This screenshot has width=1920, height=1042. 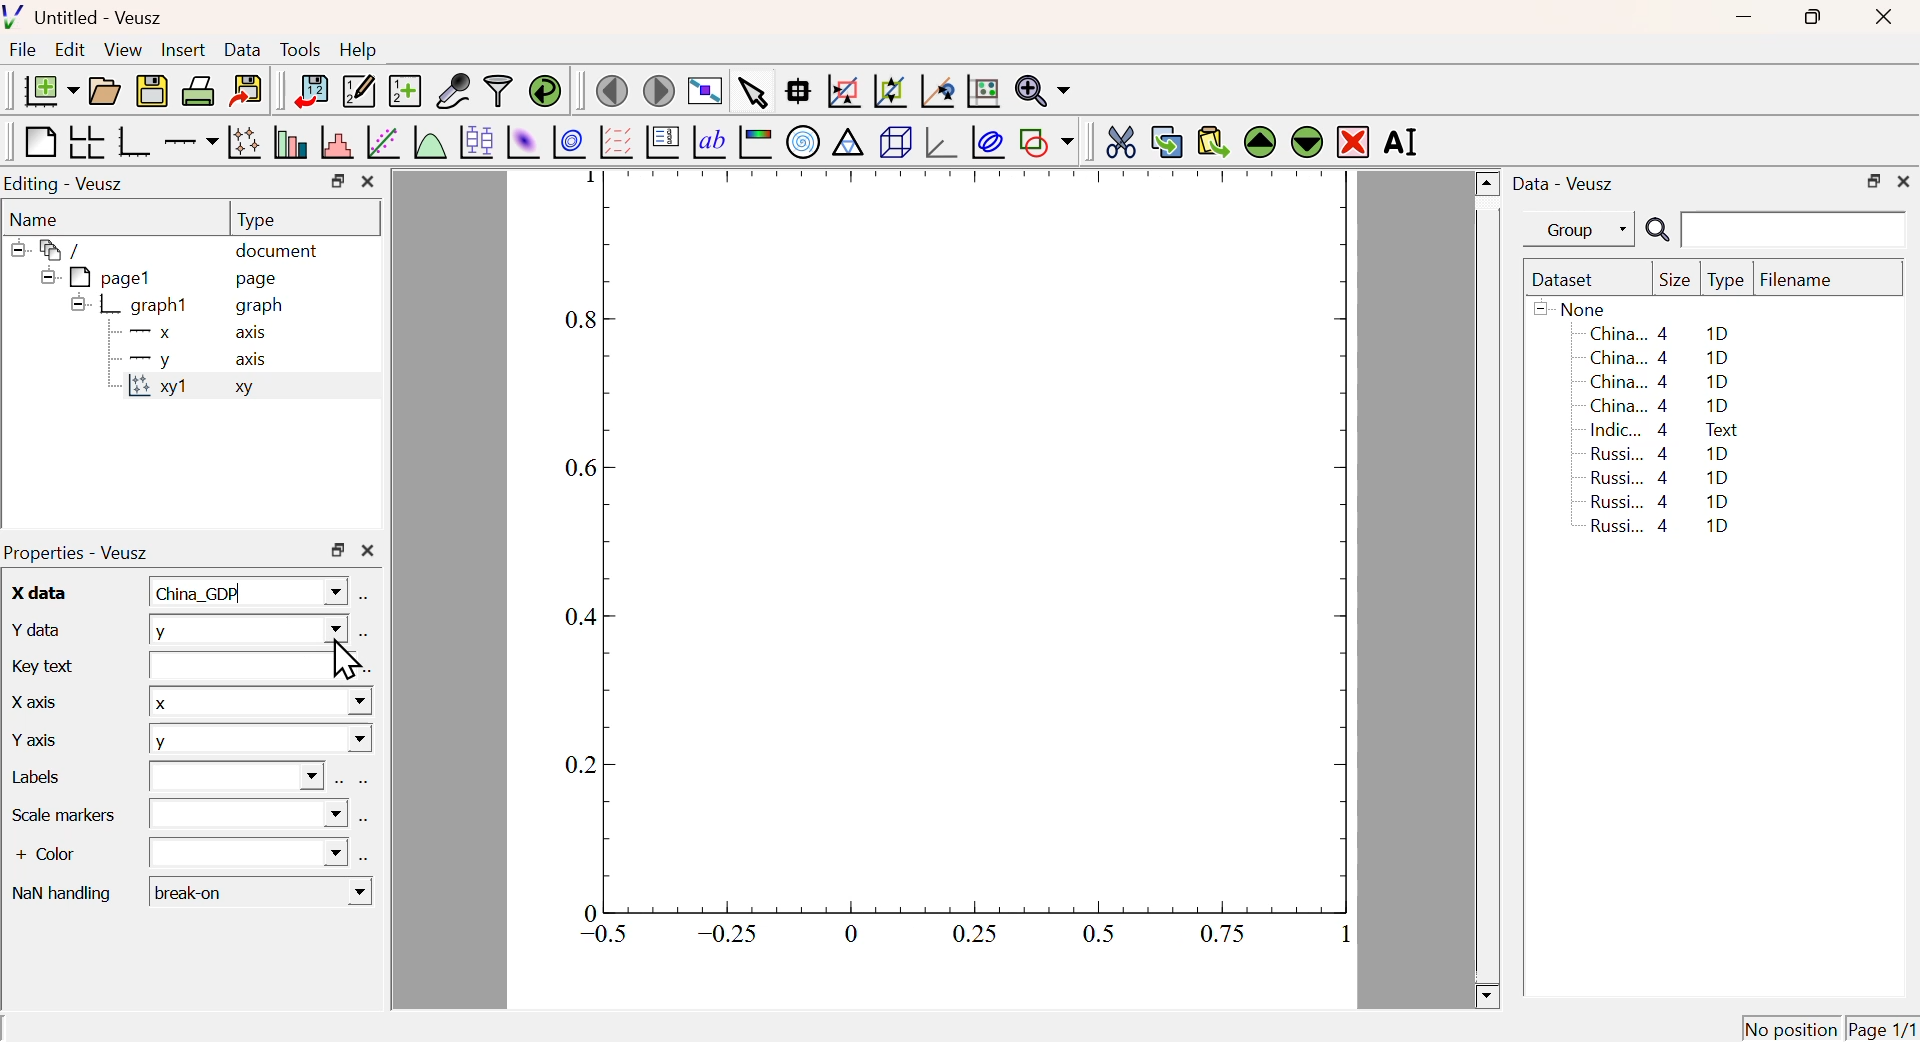 What do you see at coordinates (132, 141) in the screenshot?
I see `Base Graph` at bounding box center [132, 141].